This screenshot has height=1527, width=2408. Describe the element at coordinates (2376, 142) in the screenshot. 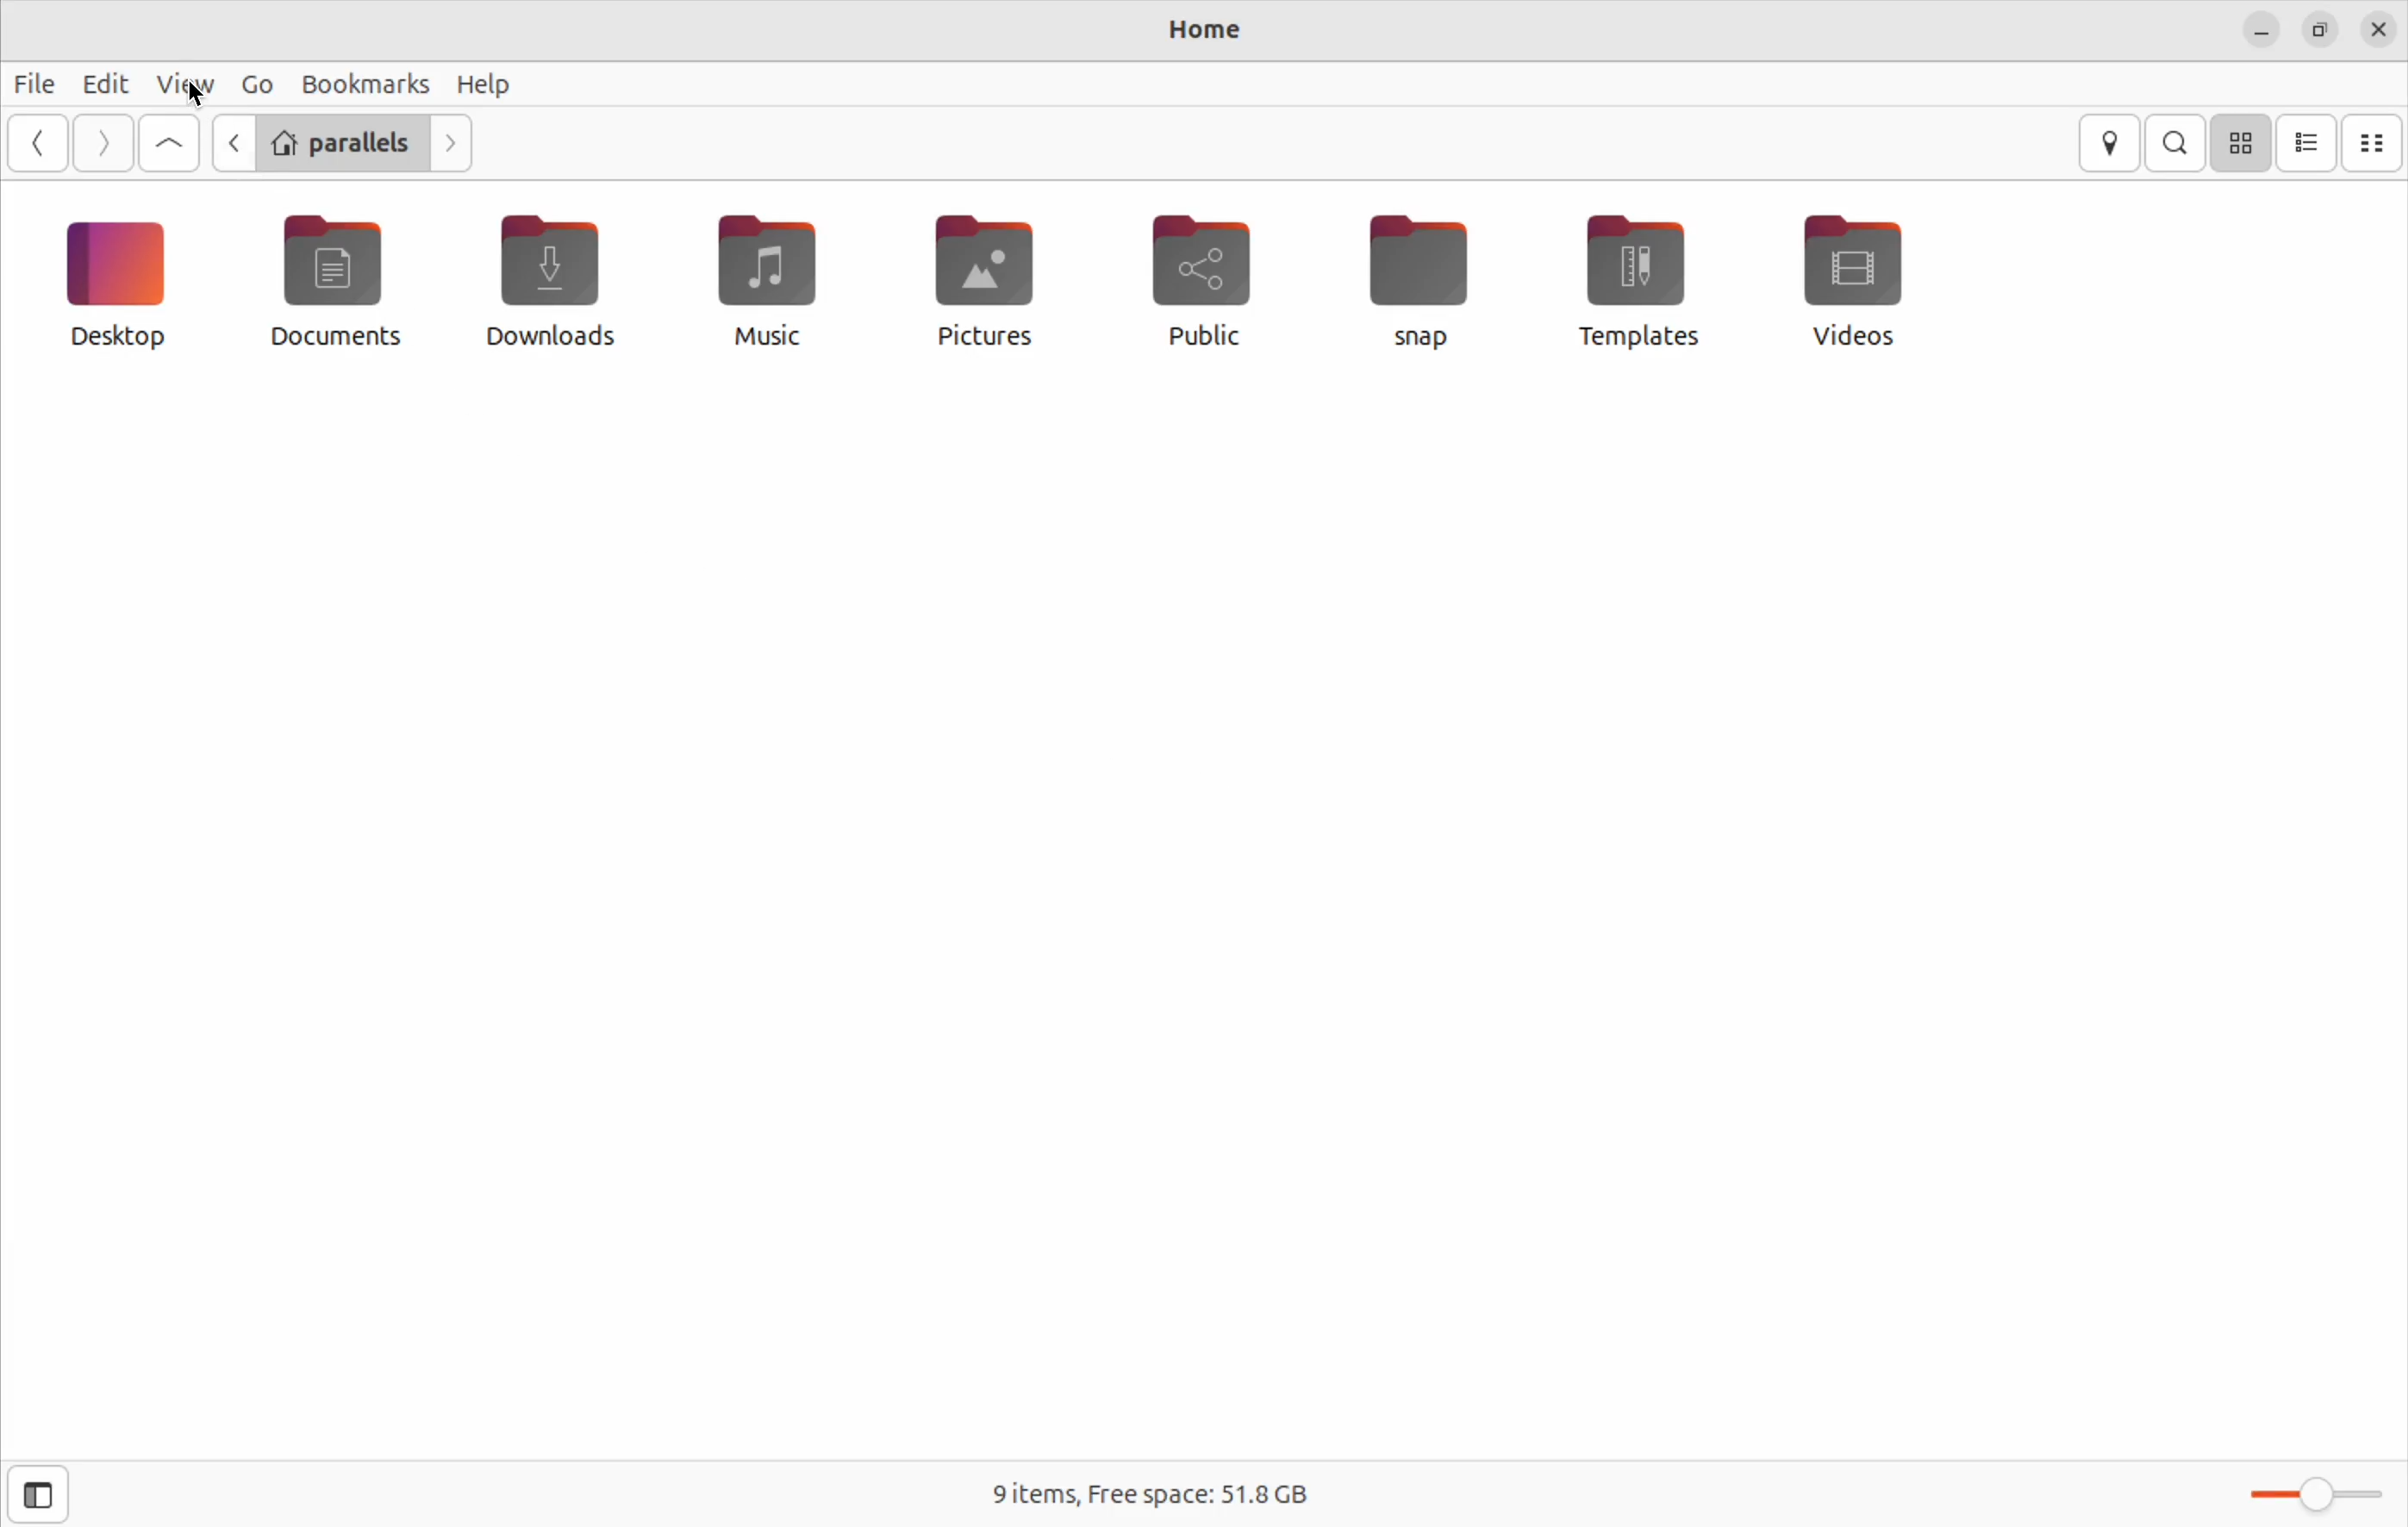

I see `compact view` at that location.